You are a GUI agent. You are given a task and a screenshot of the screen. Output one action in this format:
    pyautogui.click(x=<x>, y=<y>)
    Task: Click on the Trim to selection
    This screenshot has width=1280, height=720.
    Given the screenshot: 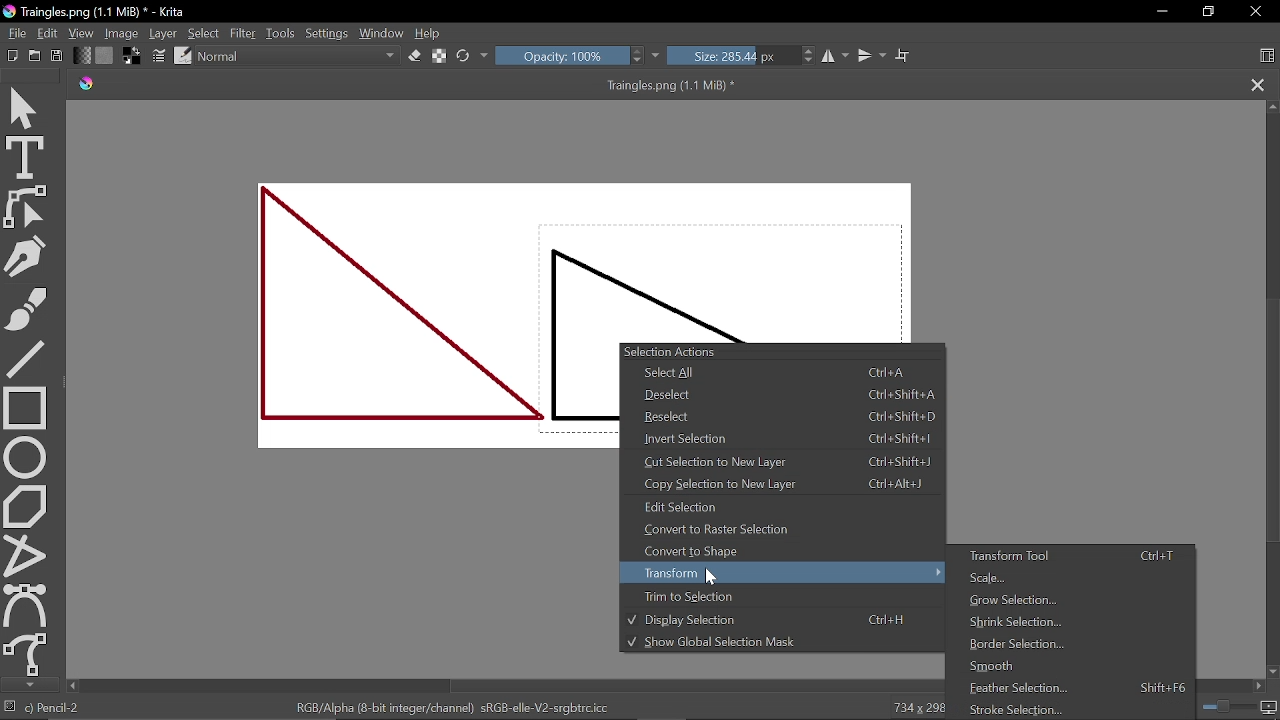 What is the action you would take?
    pyautogui.click(x=775, y=596)
    